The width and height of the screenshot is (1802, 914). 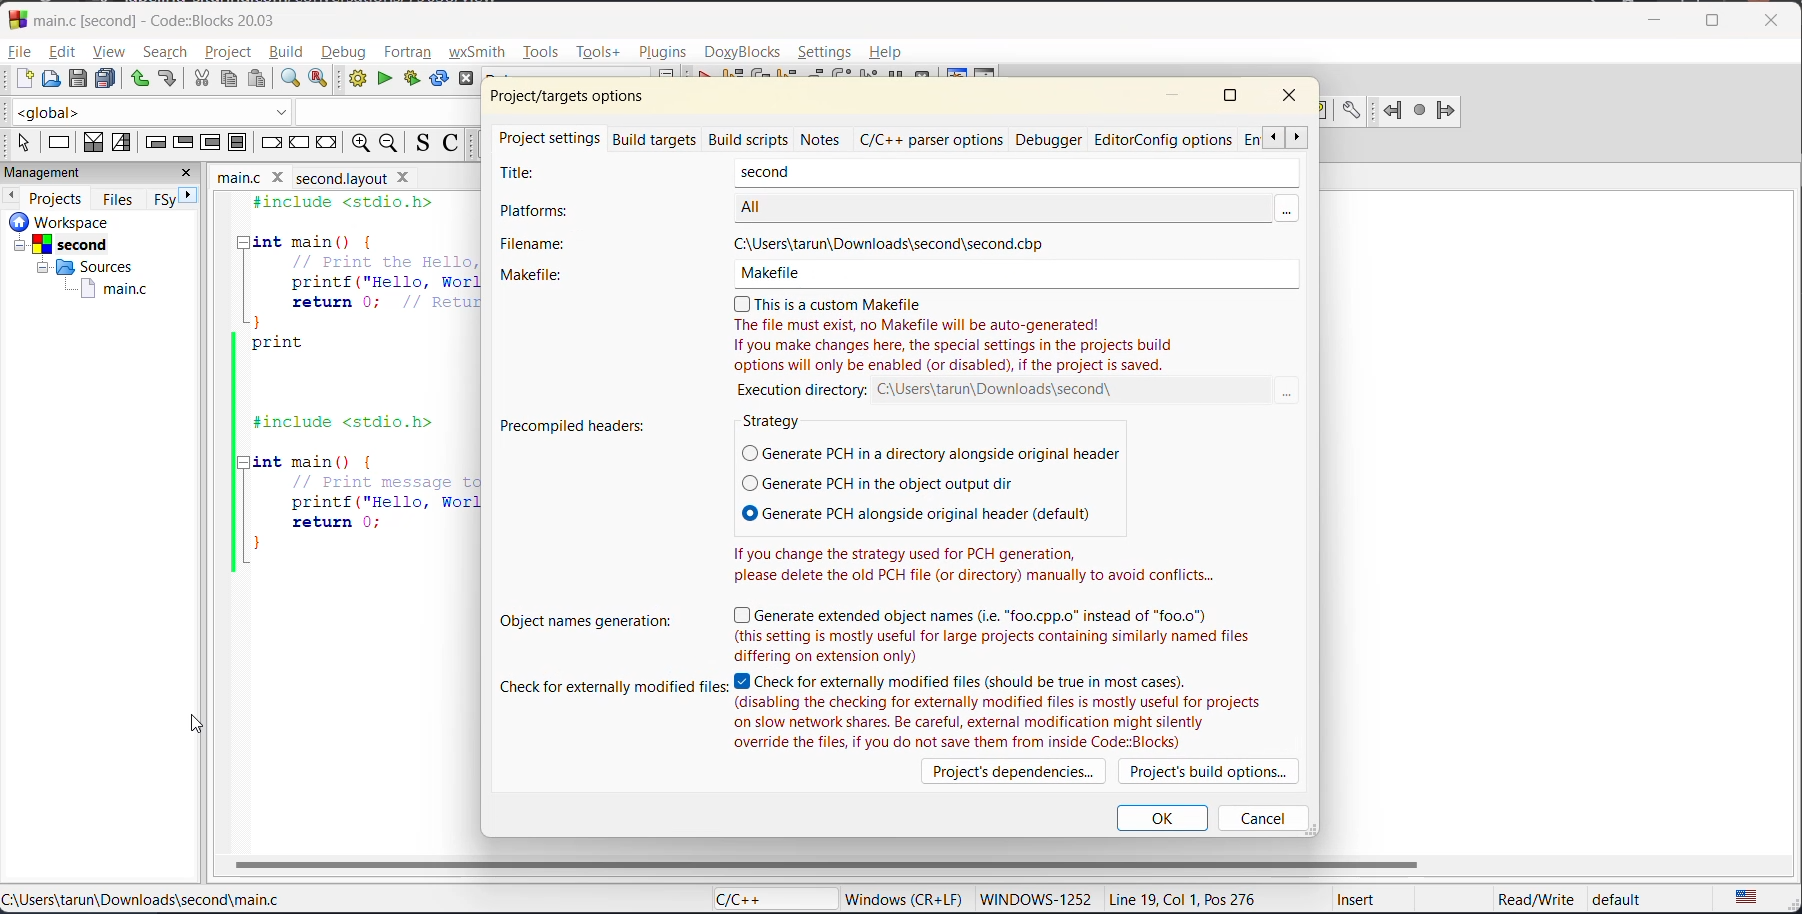 What do you see at coordinates (1270, 140) in the screenshot?
I see `scroll back` at bounding box center [1270, 140].